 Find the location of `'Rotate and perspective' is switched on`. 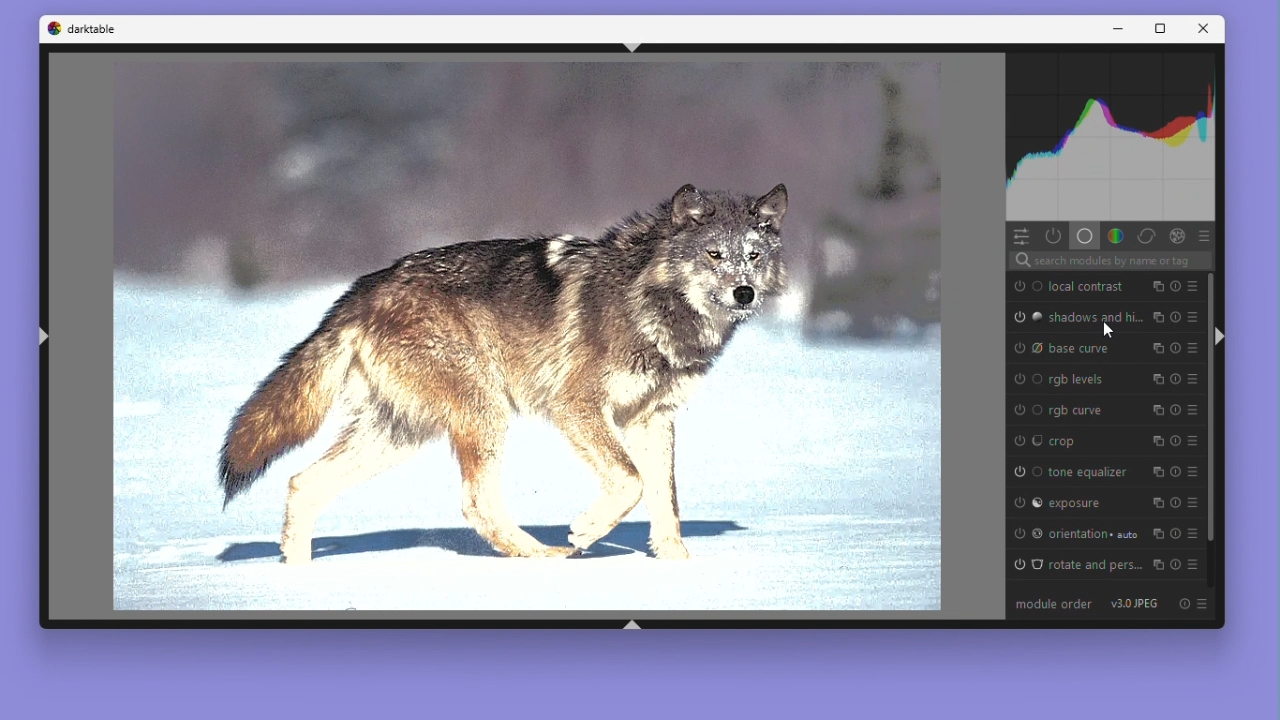

'Rotate and perspective' is switched on is located at coordinates (1025, 562).